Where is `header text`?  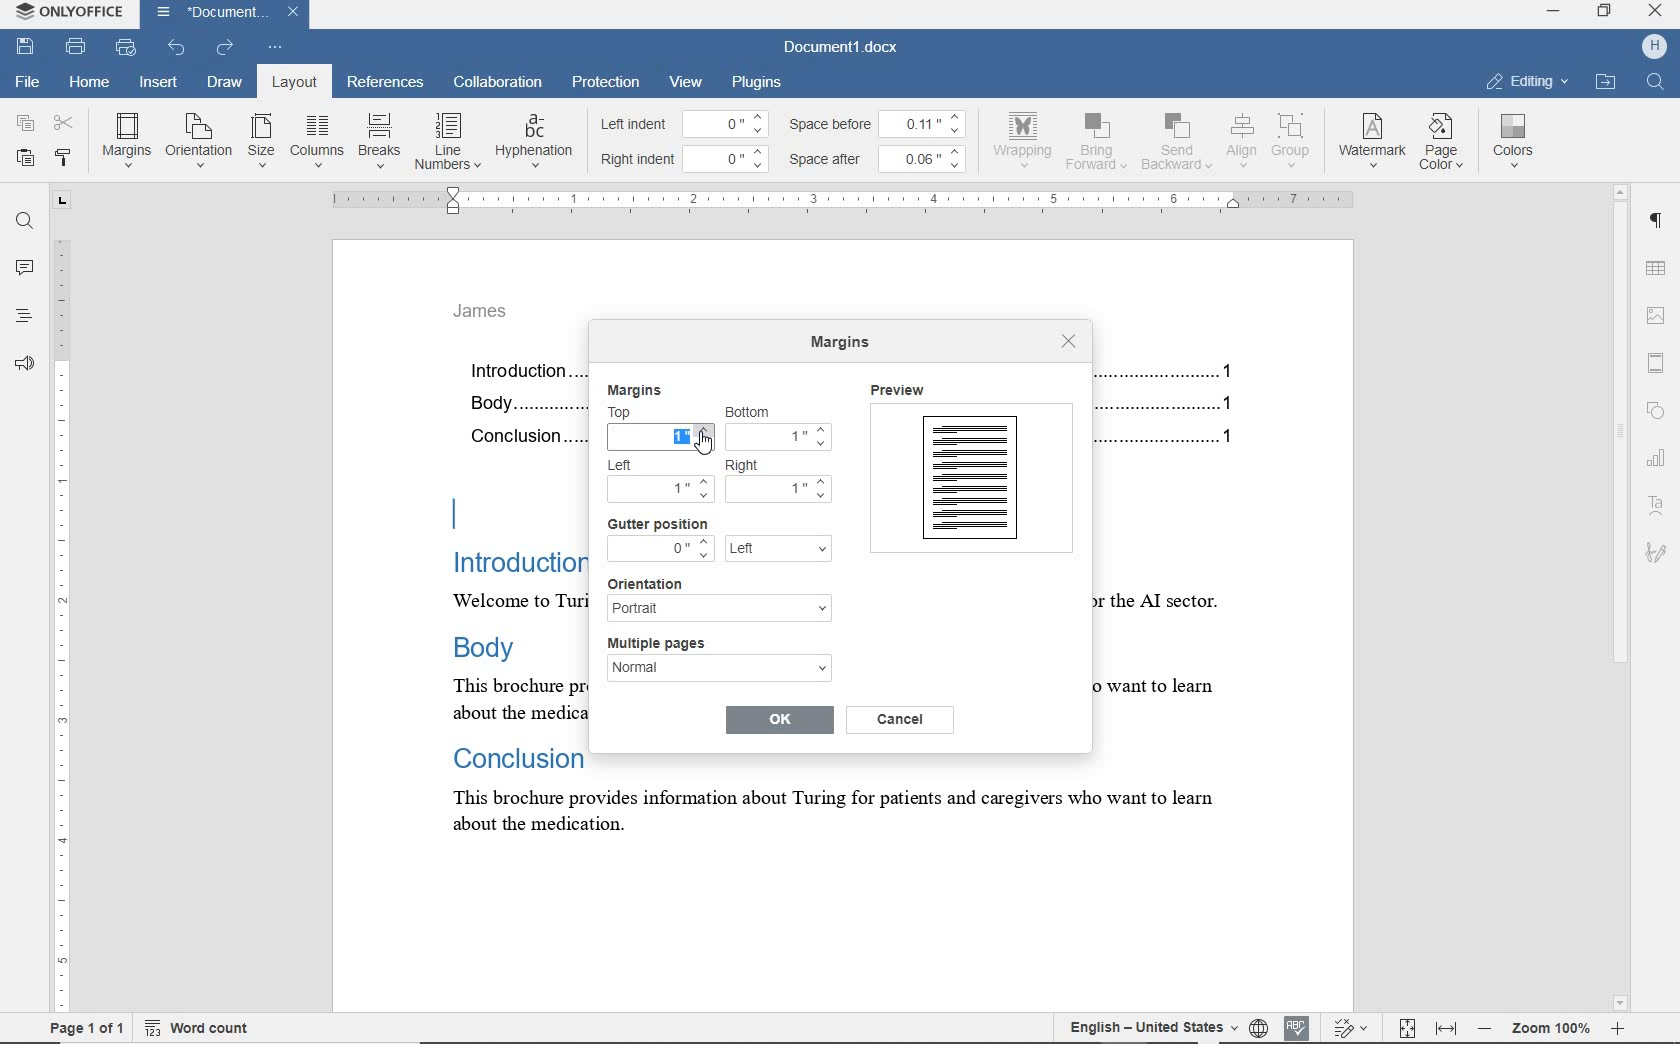 header text is located at coordinates (490, 317).